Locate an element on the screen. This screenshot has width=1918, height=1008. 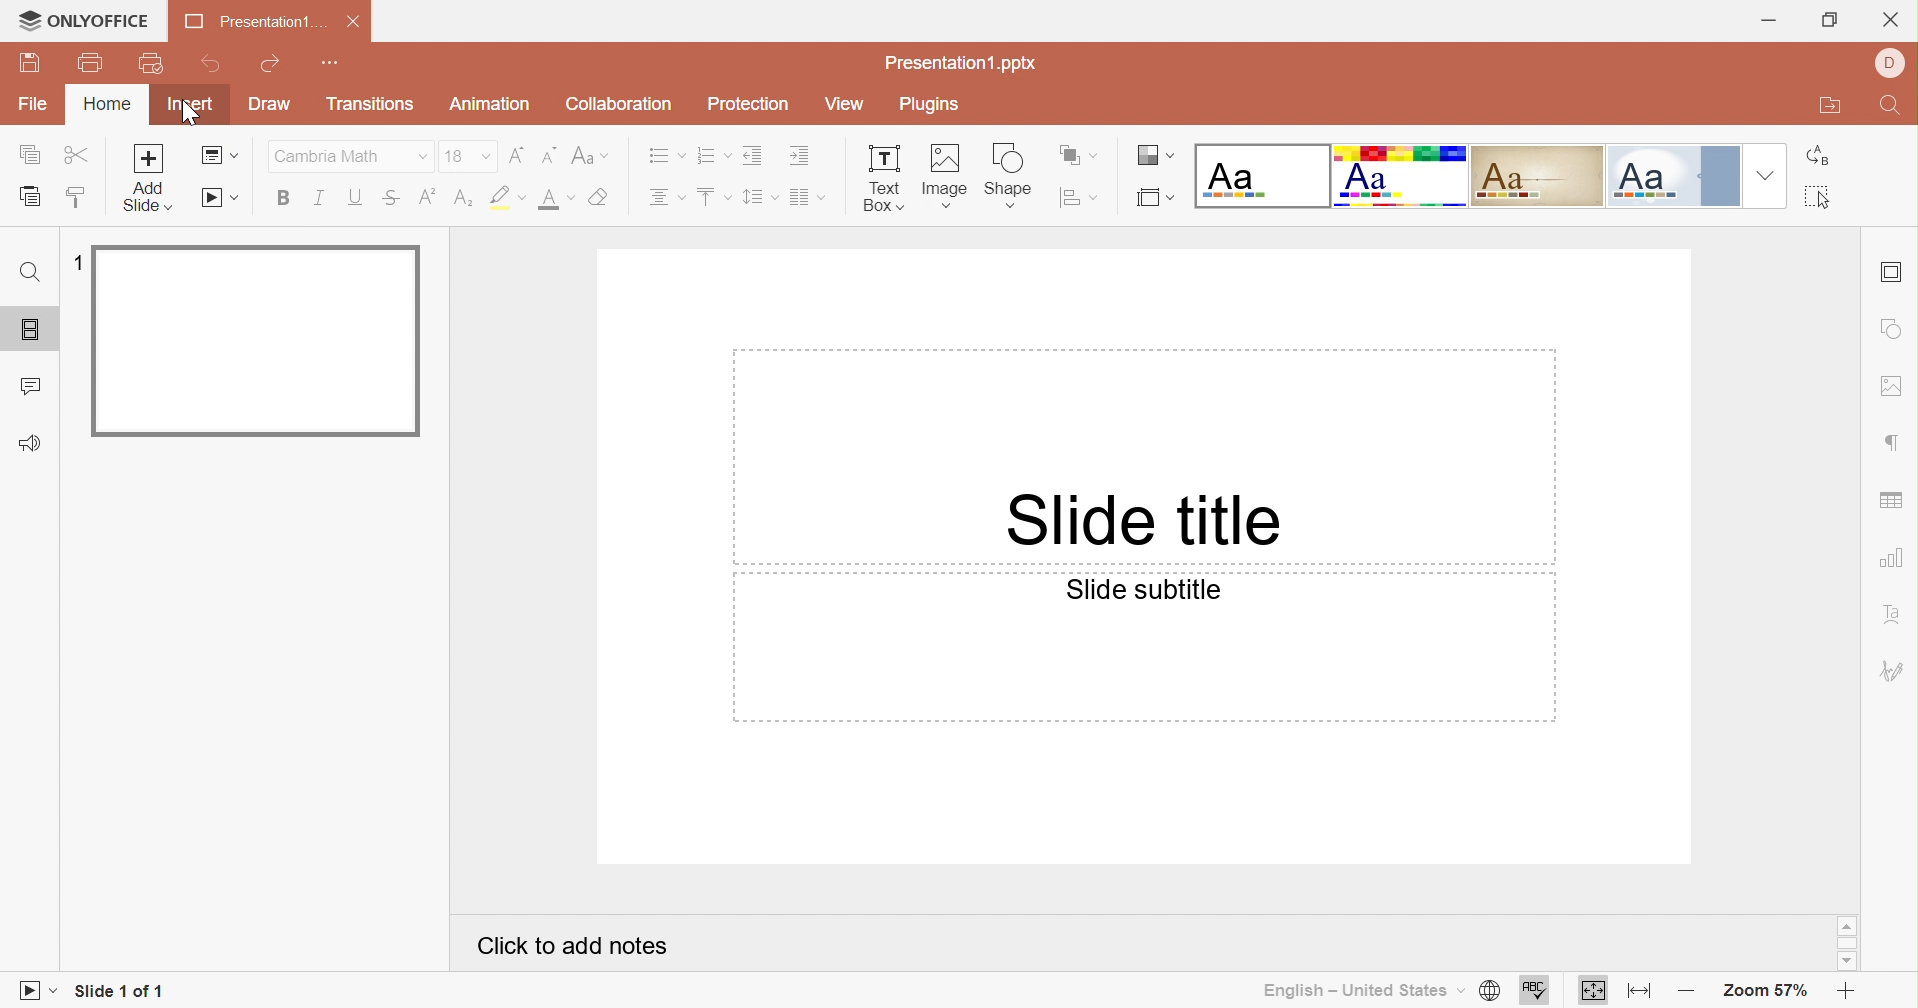
Basic is located at coordinates (1403, 174).